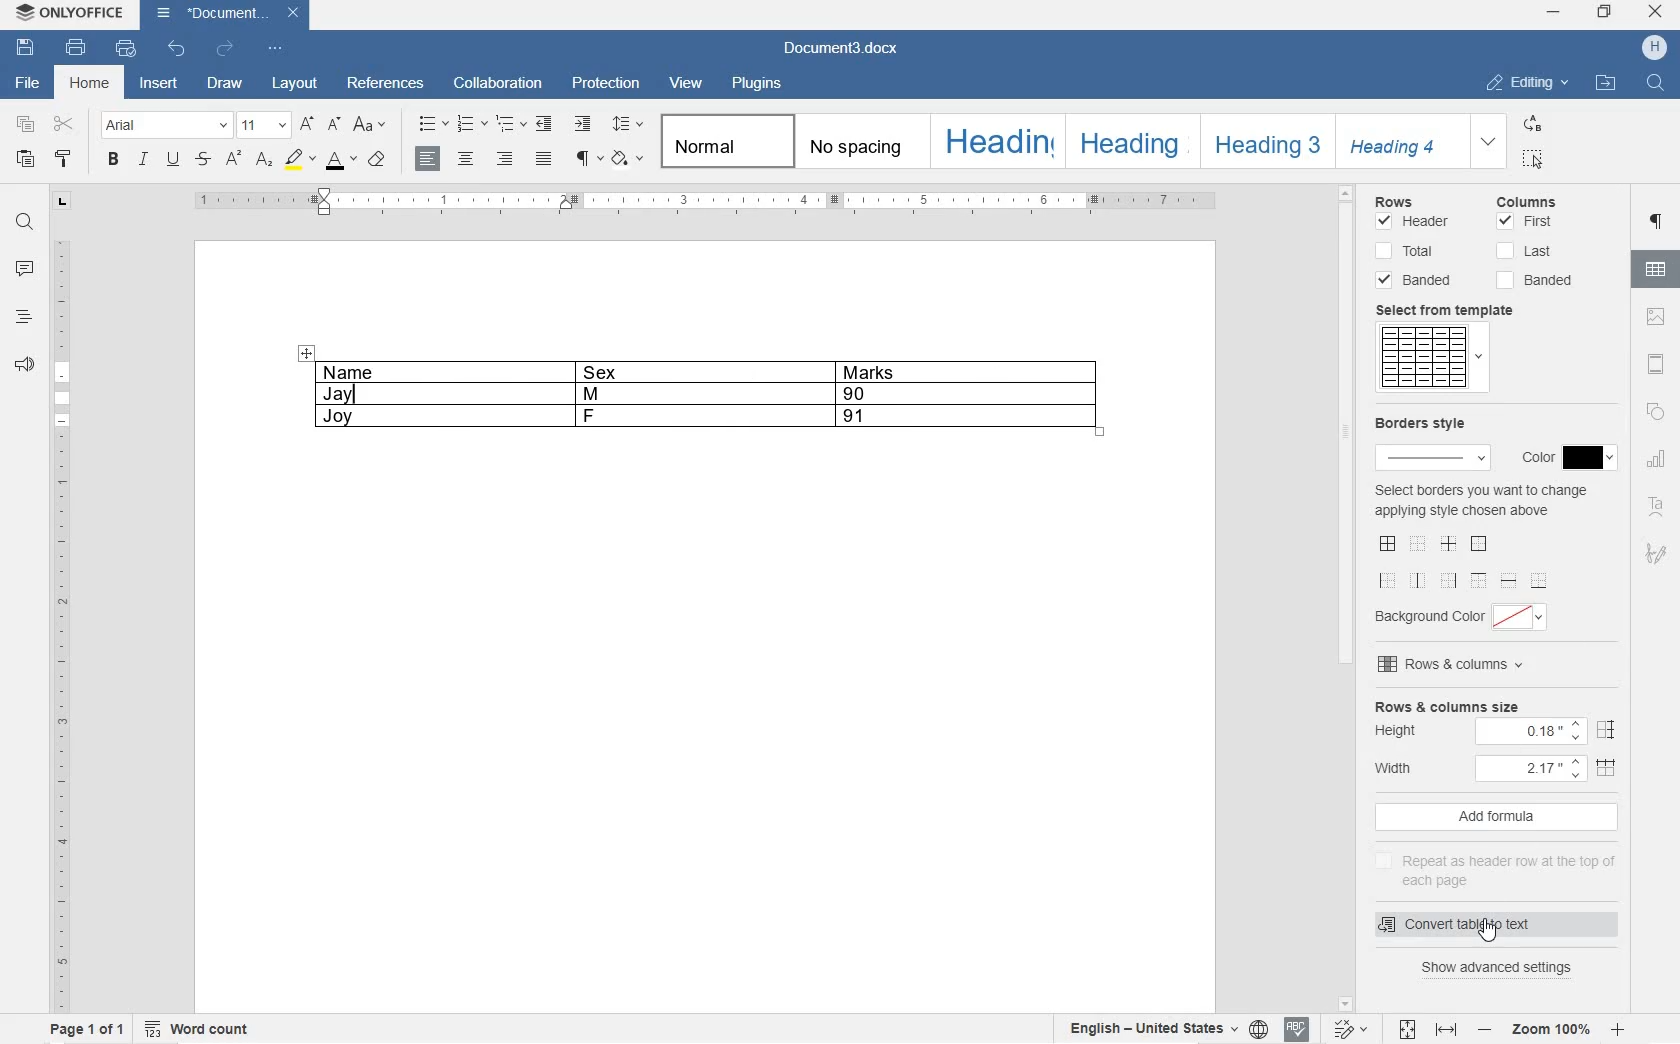 The height and width of the screenshot is (1044, 1680). Describe the element at coordinates (1418, 541) in the screenshot. I see `set no borders` at that location.